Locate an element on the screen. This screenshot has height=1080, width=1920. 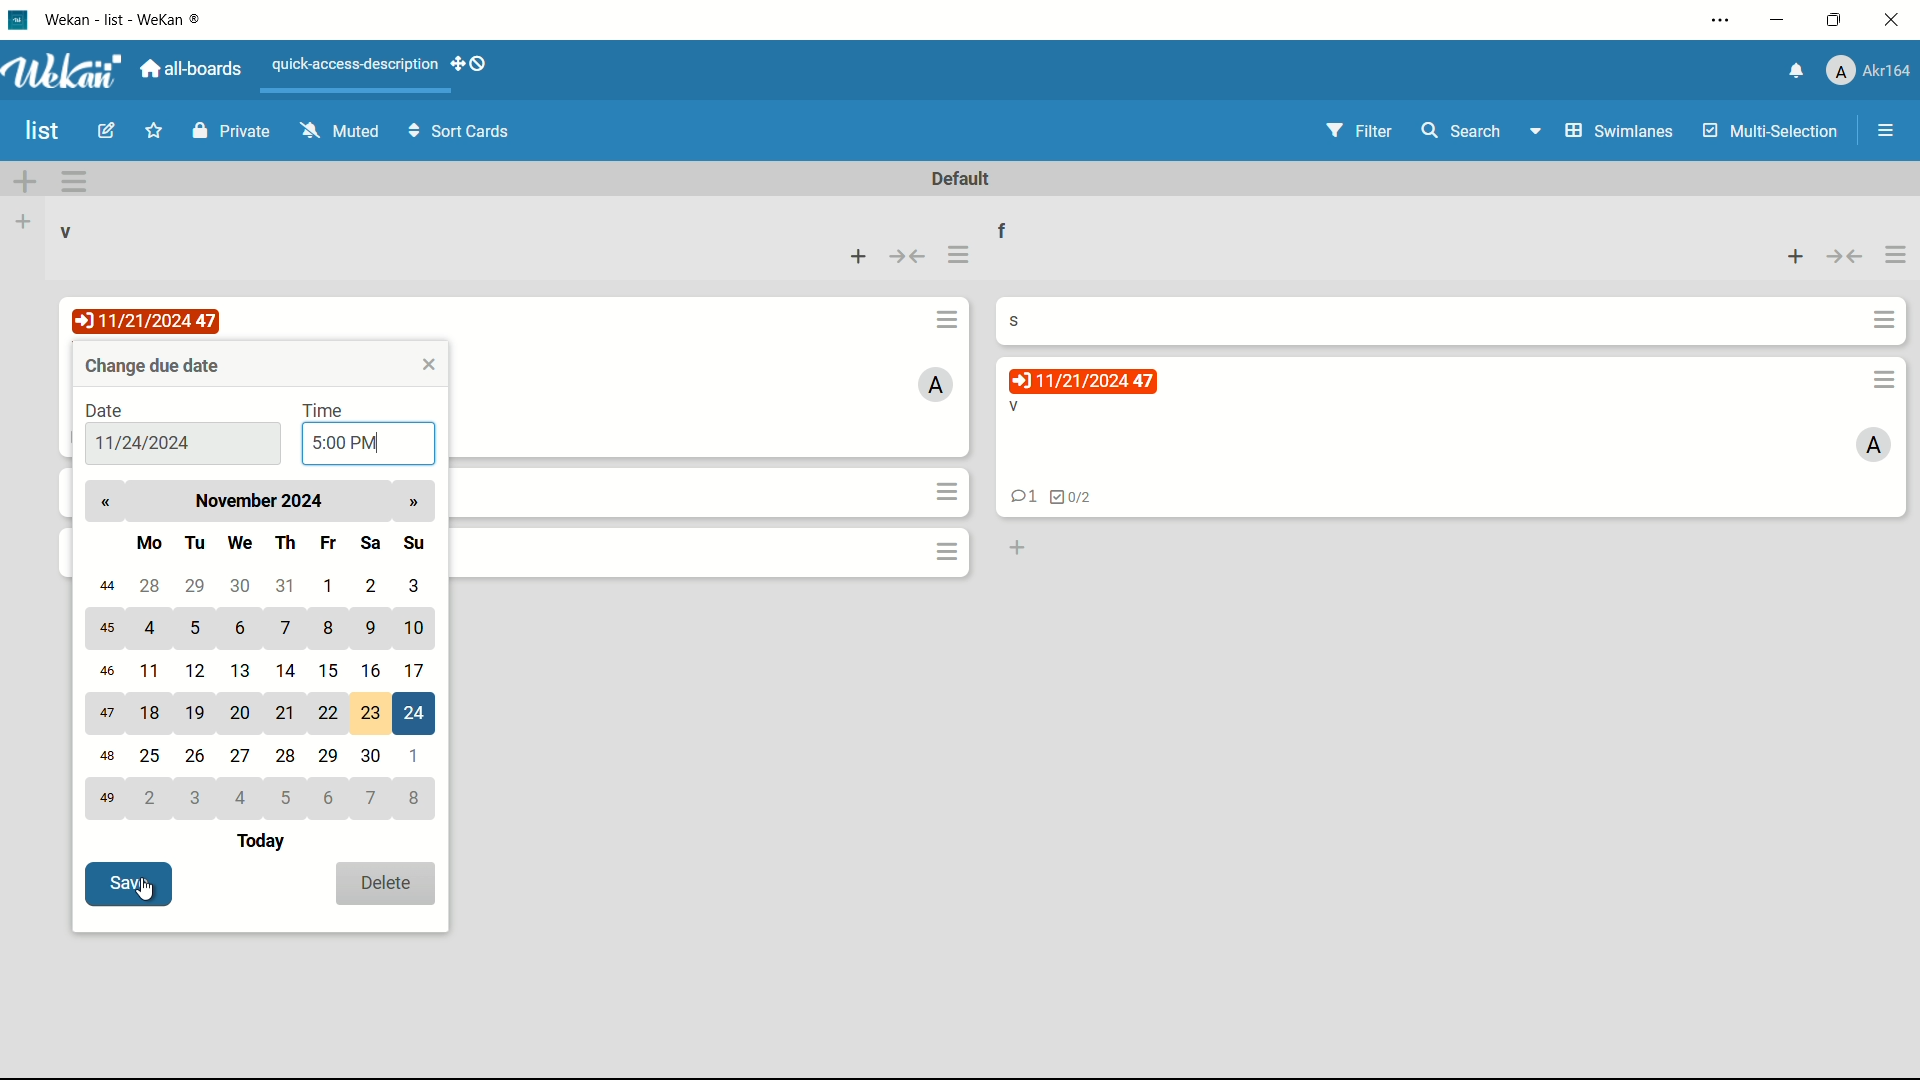
29 is located at coordinates (330, 757).